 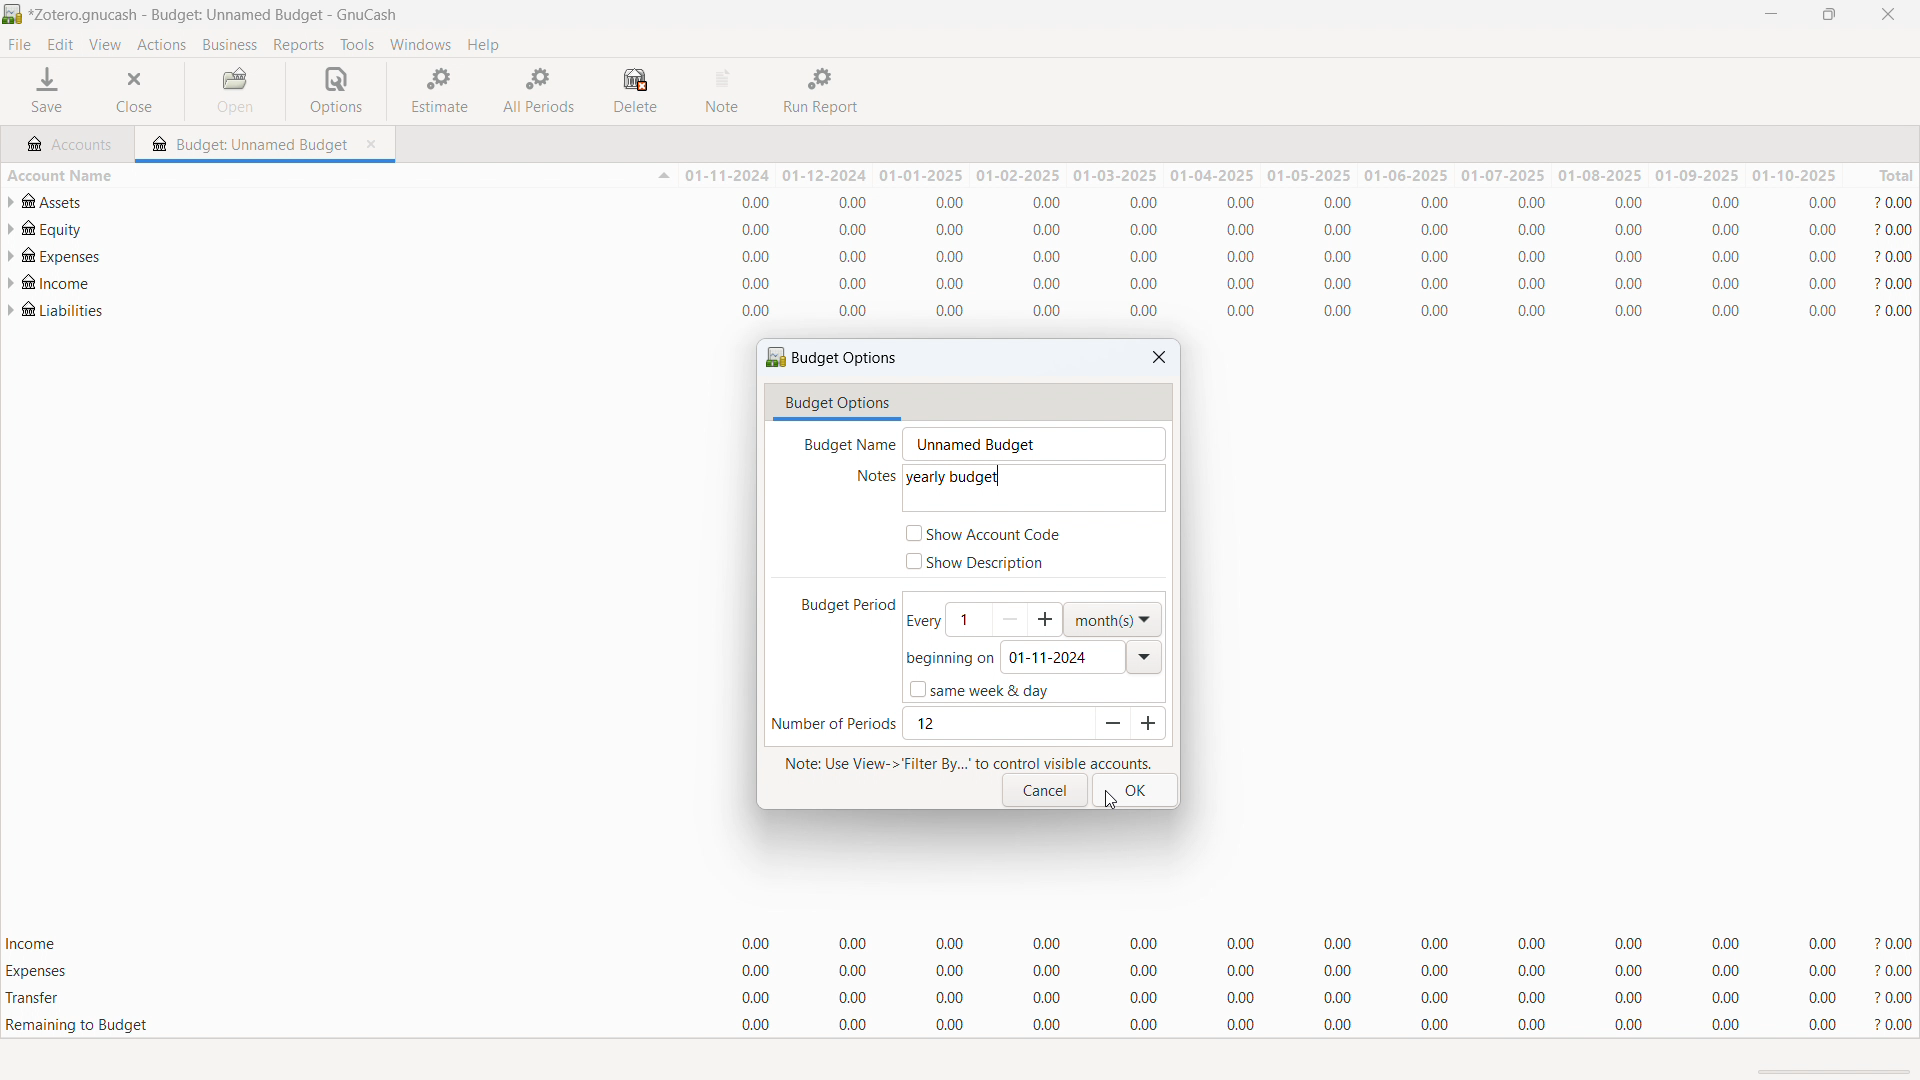 What do you see at coordinates (1503, 175) in the screenshot?
I see `01-07-2025` at bounding box center [1503, 175].